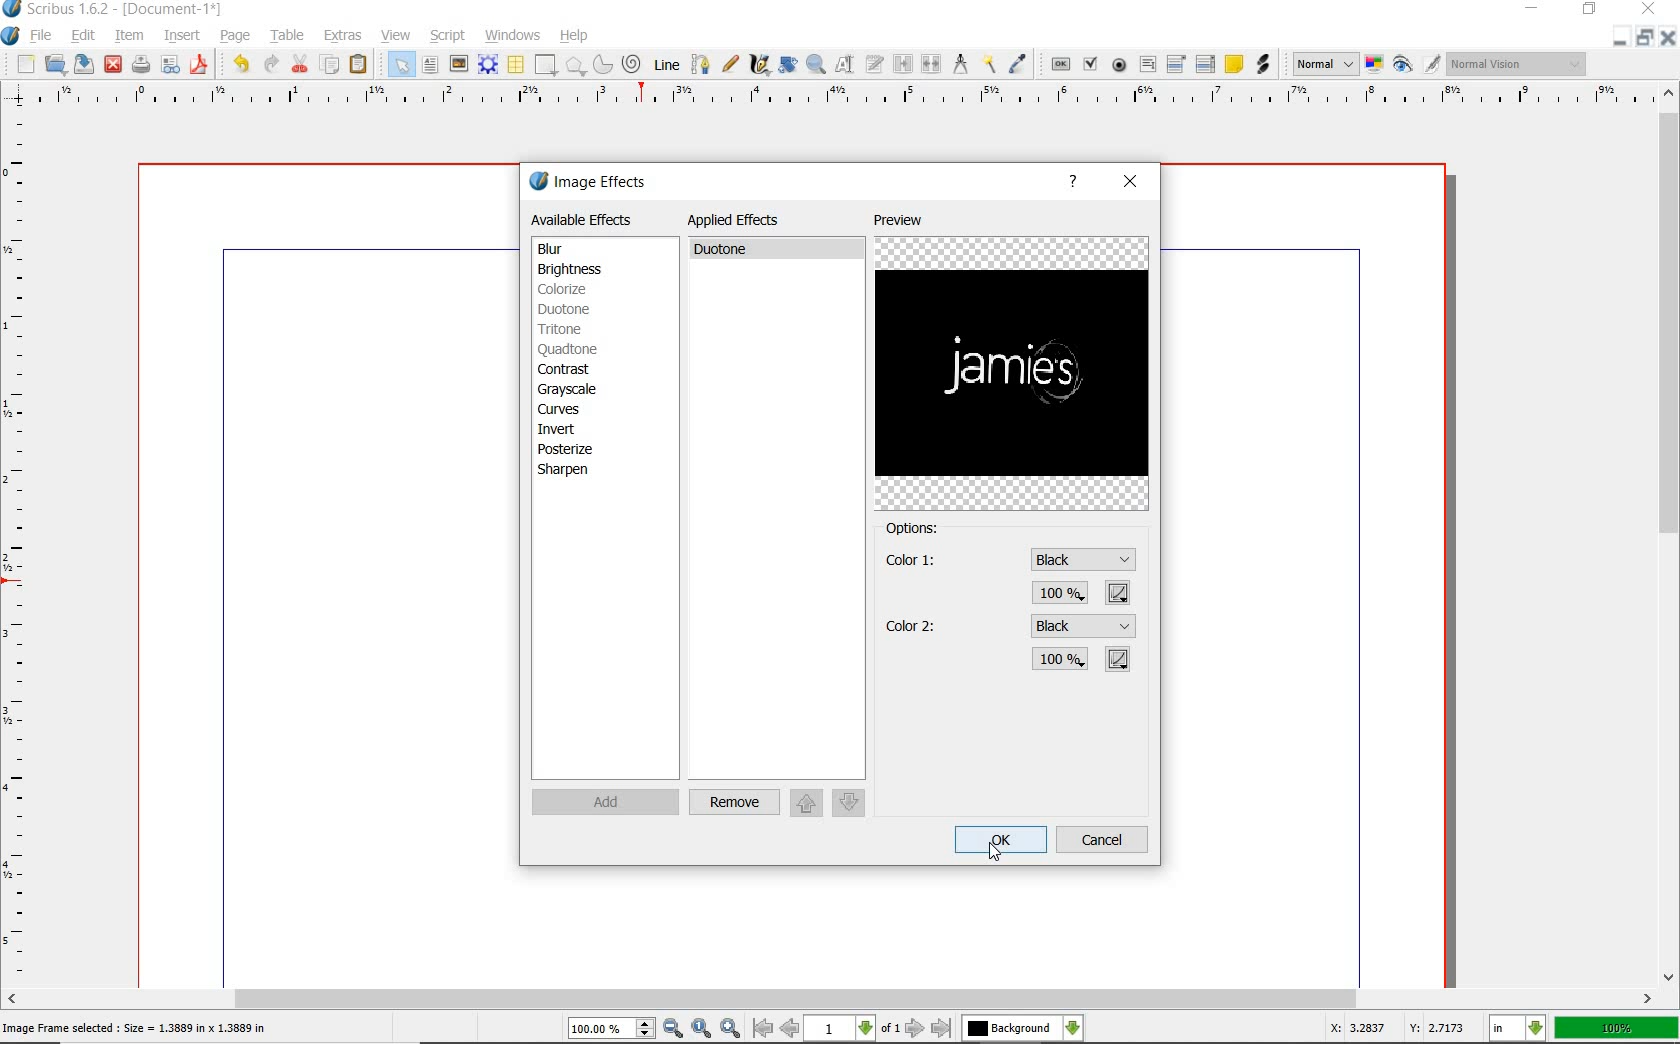  I want to click on unlink text frames, so click(931, 63).